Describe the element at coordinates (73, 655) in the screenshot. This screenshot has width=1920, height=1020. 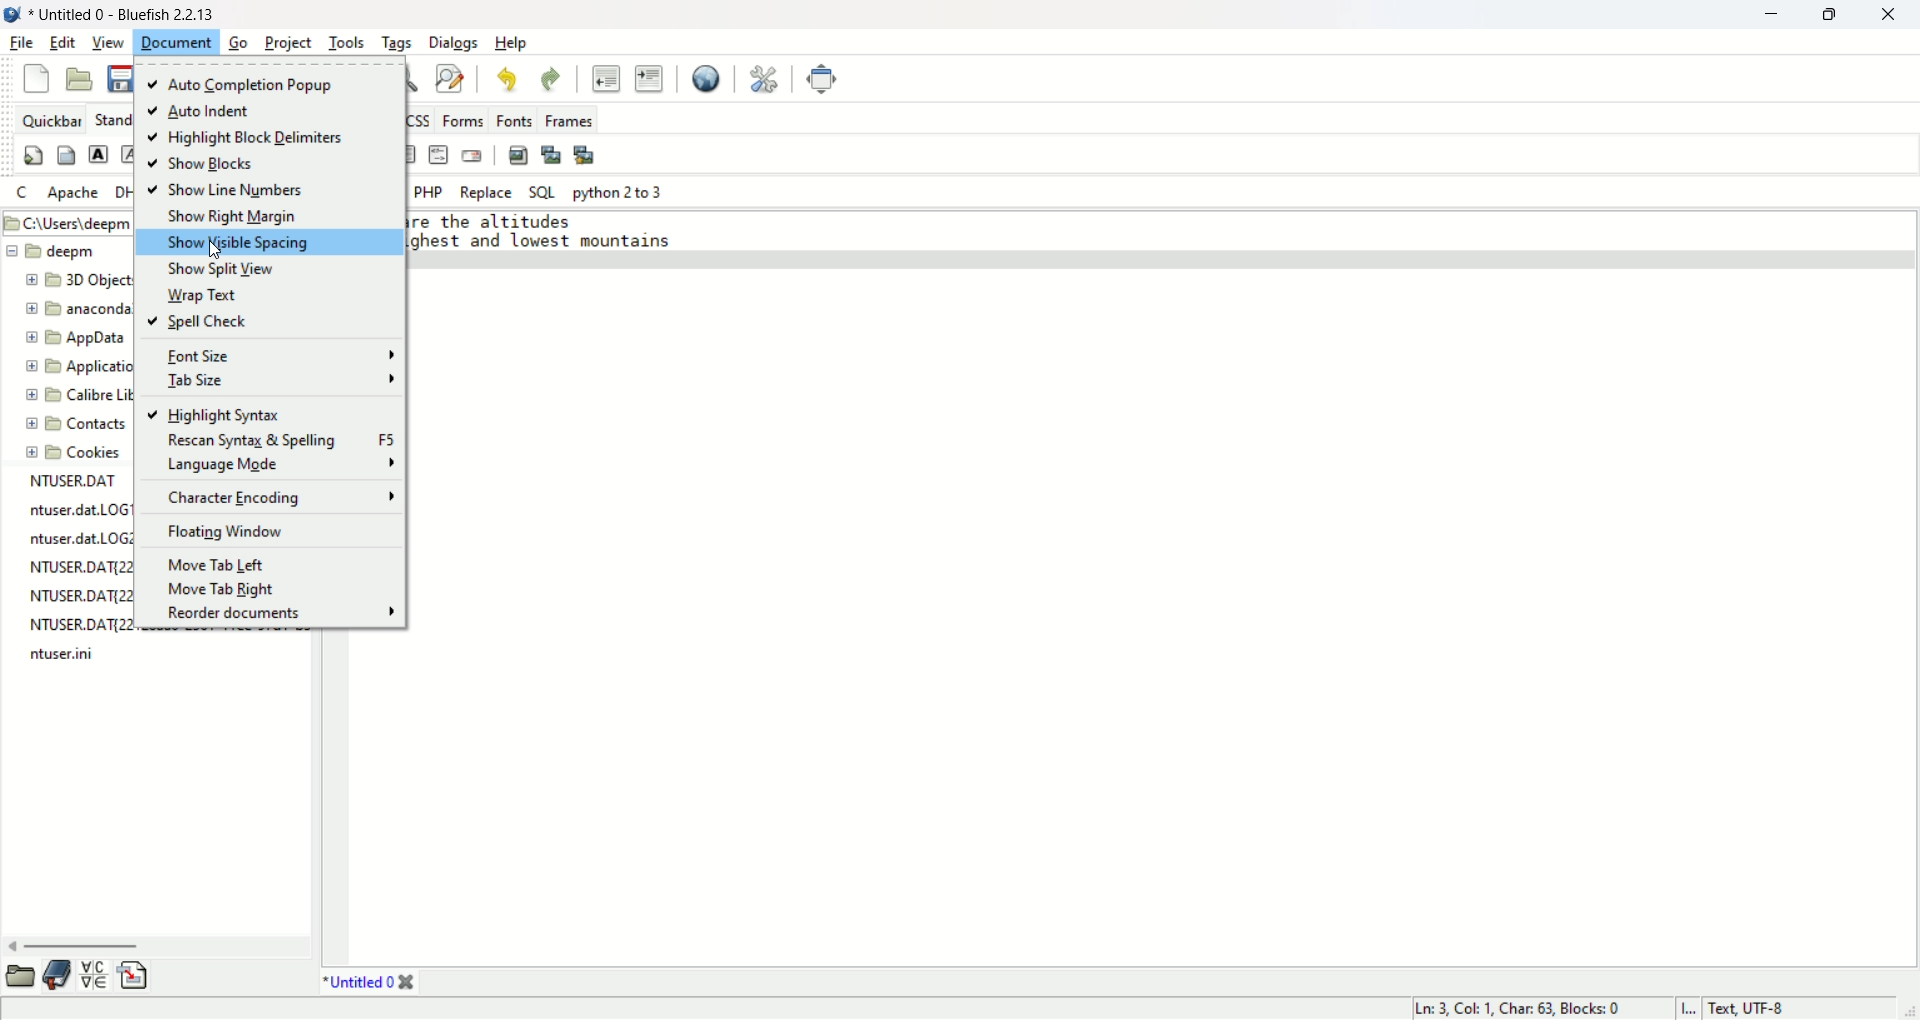
I see `file name` at that location.